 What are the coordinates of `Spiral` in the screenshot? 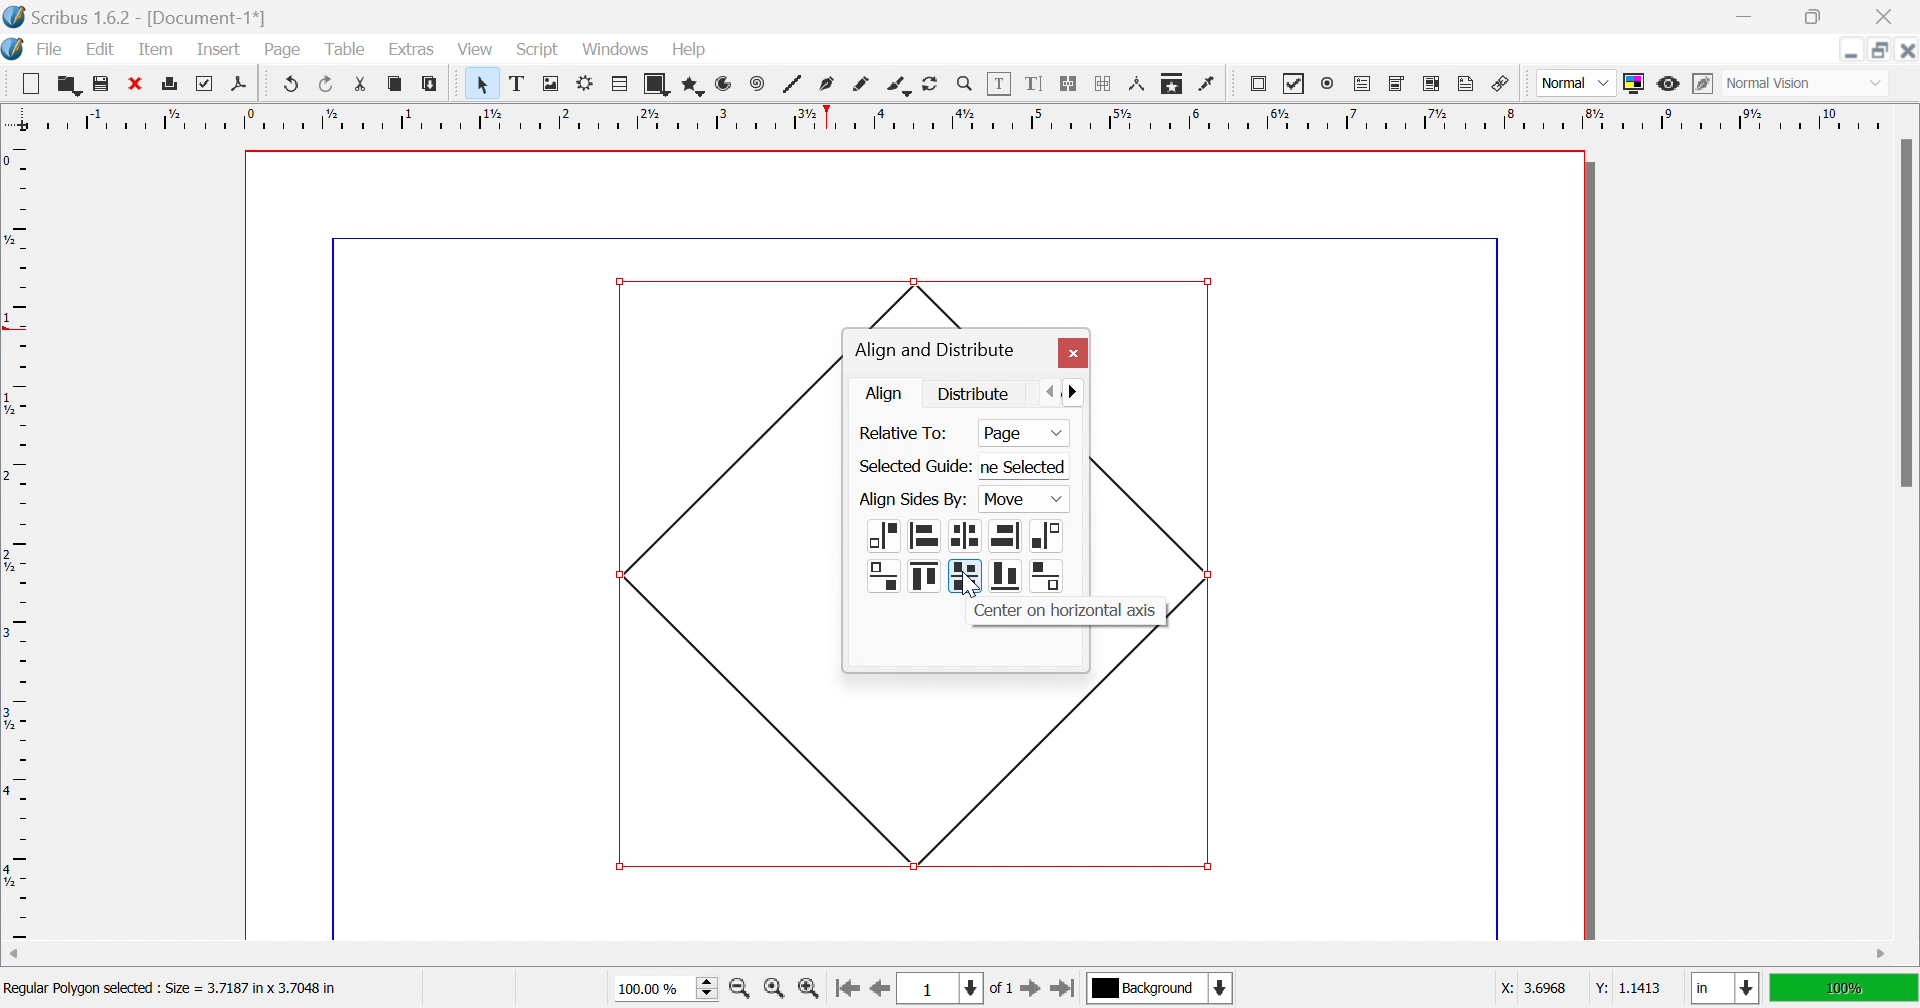 It's located at (762, 83).